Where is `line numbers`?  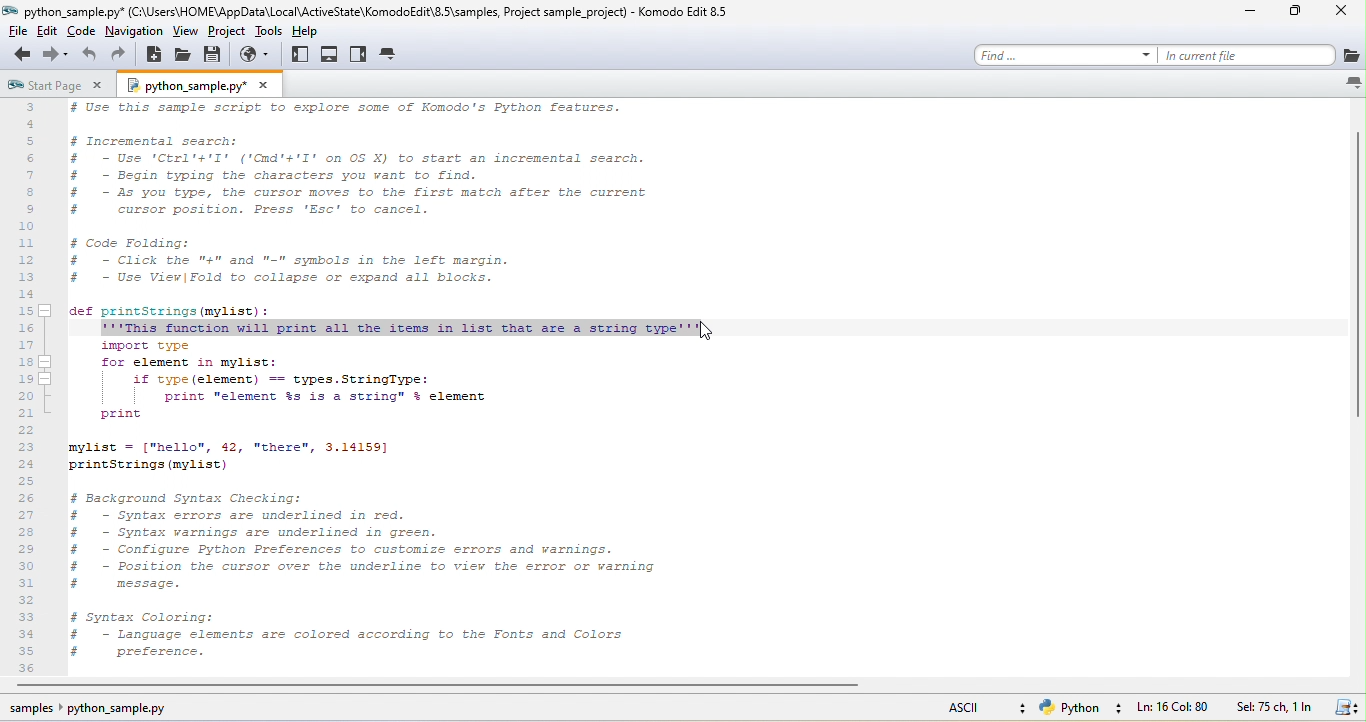 line numbers is located at coordinates (31, 388).